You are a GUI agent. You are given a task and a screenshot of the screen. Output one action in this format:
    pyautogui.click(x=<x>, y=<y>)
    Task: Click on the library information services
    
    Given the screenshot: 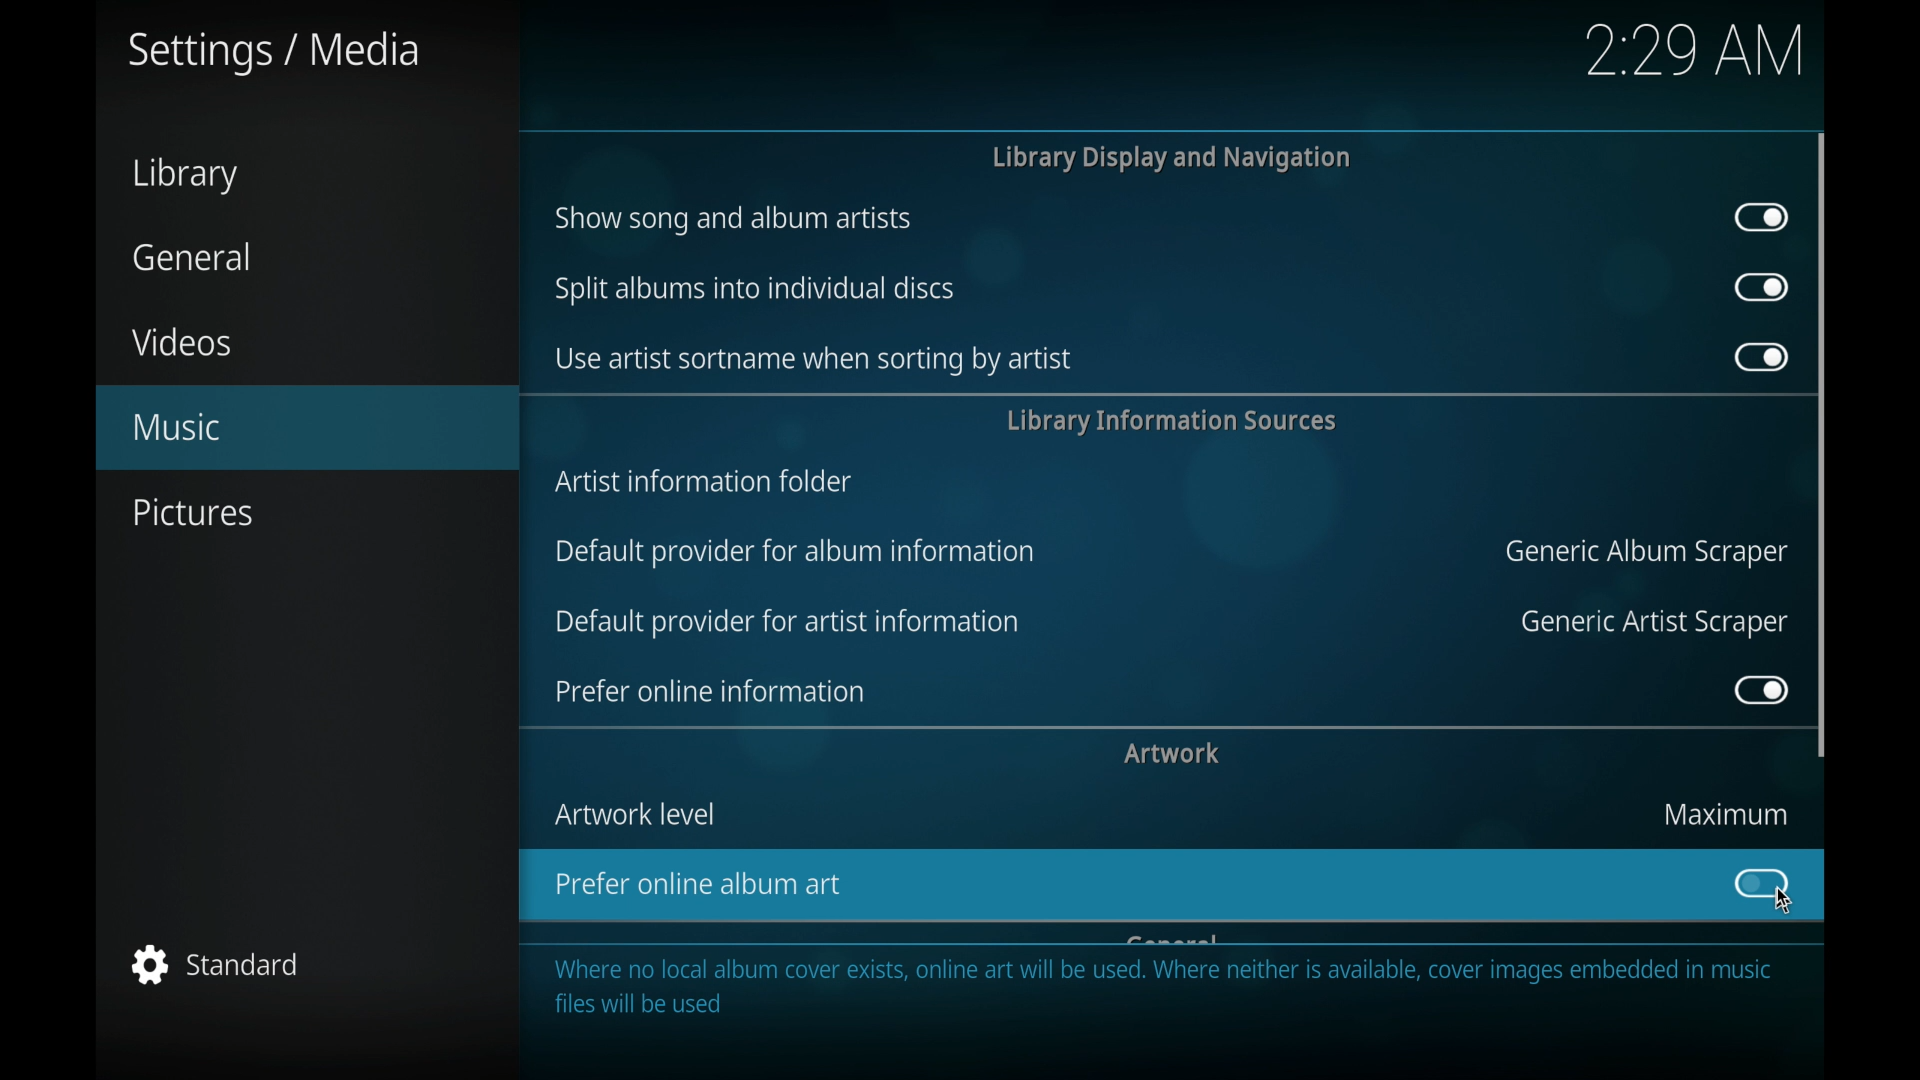 What is the action you would take?
    pyautogui.click(x=1170, y=421)
    